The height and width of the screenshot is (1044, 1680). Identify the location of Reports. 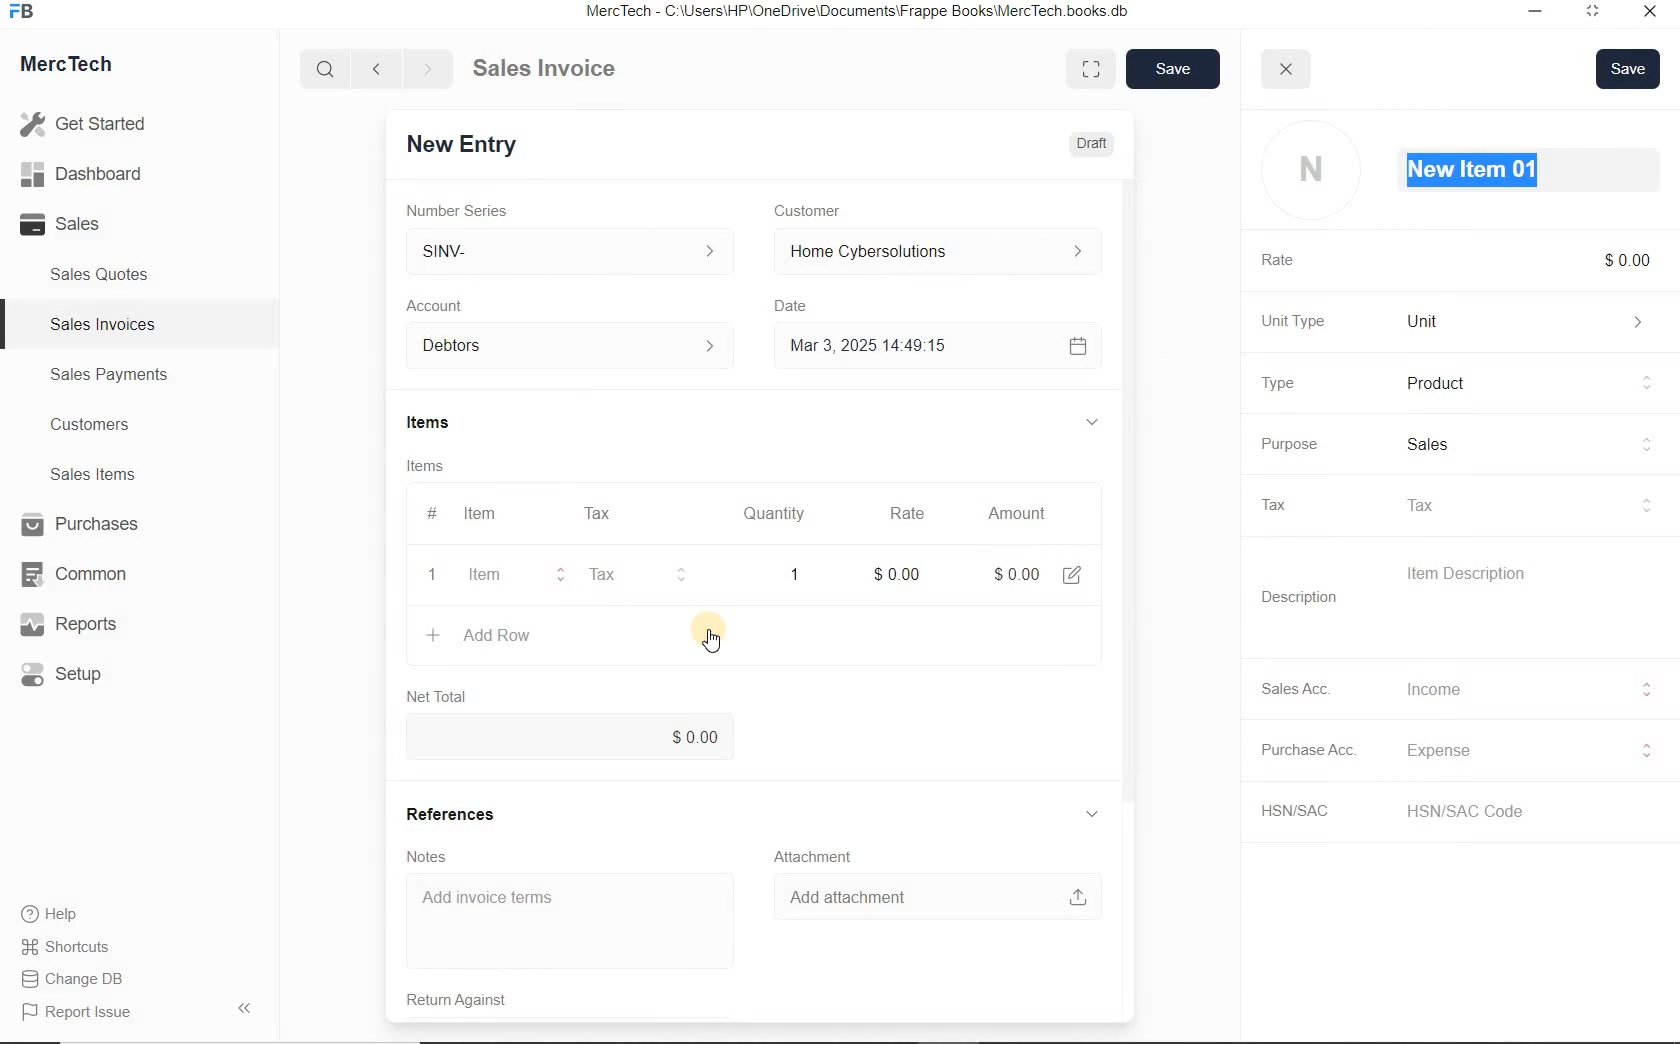
(84, 625).